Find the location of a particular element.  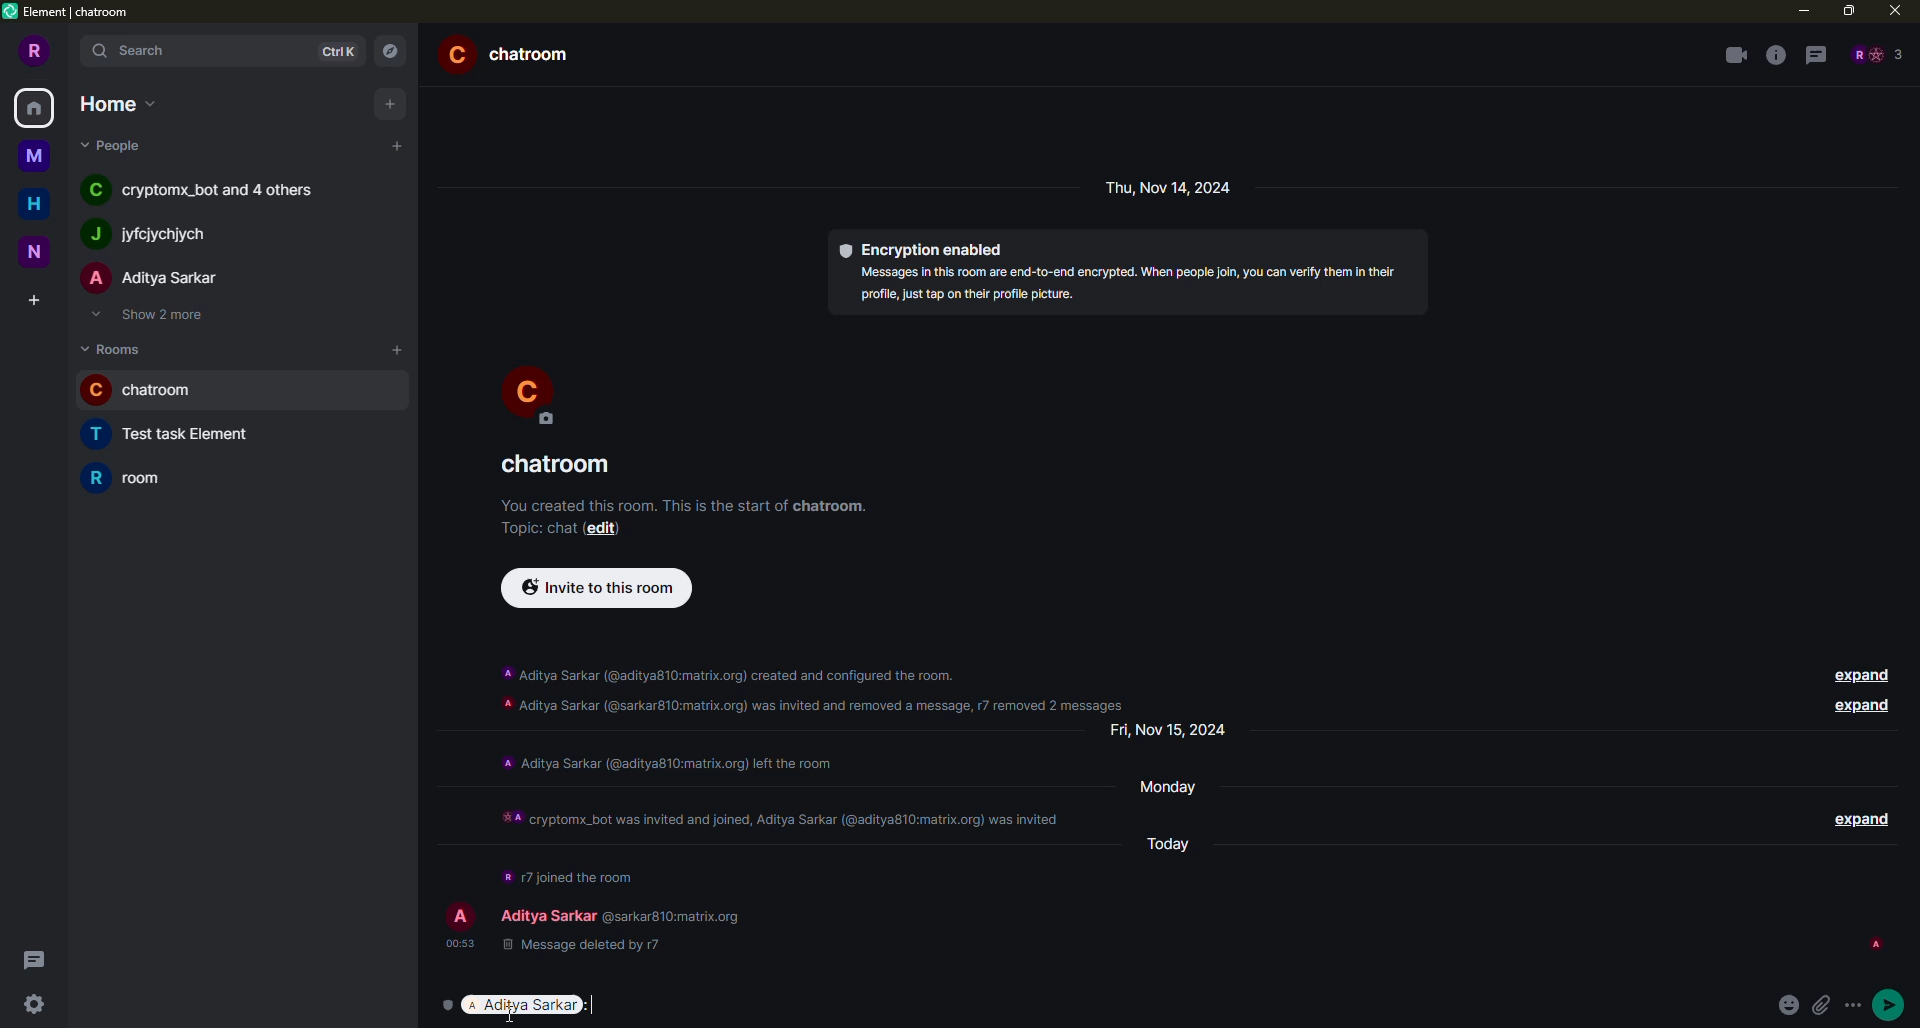

more is located at coordinates (1858, 1006).